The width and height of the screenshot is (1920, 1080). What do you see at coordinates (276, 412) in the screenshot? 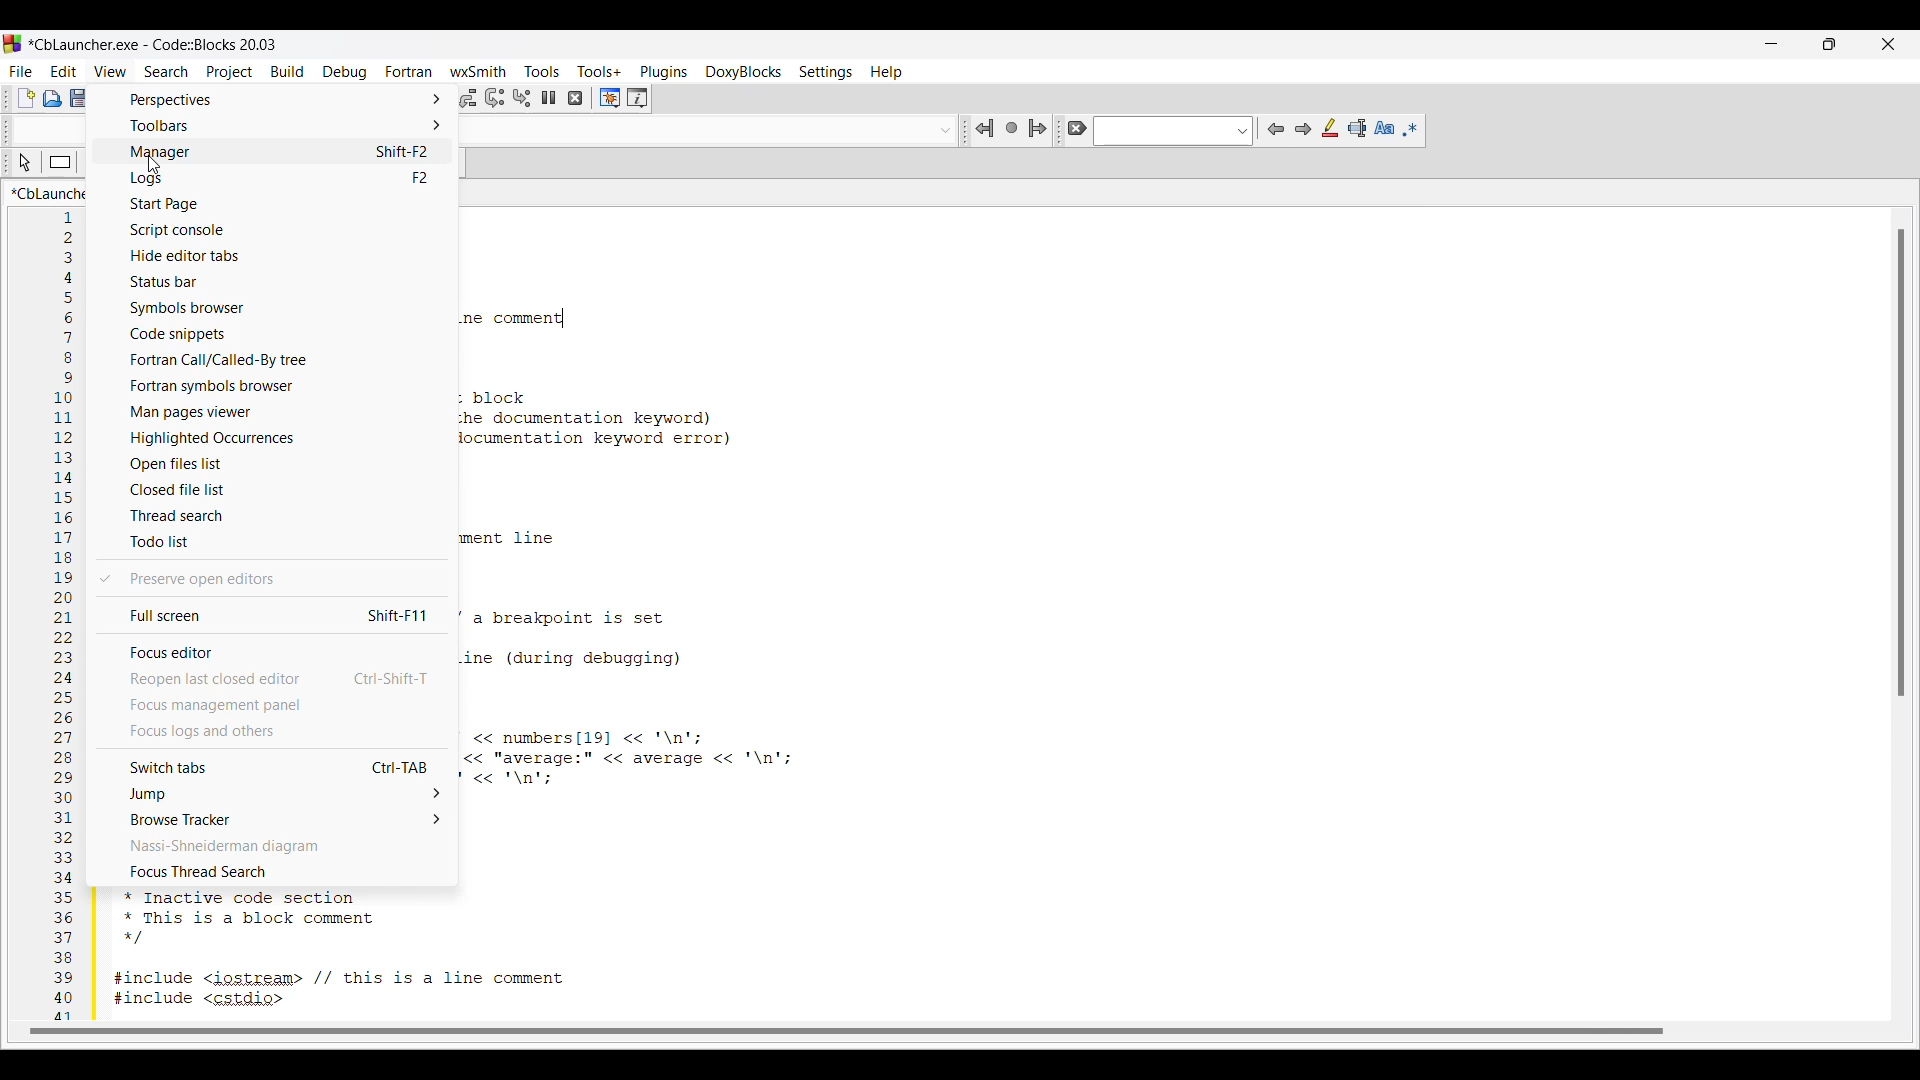
I see `Man pages viewer` at bounding box center [276, 412].